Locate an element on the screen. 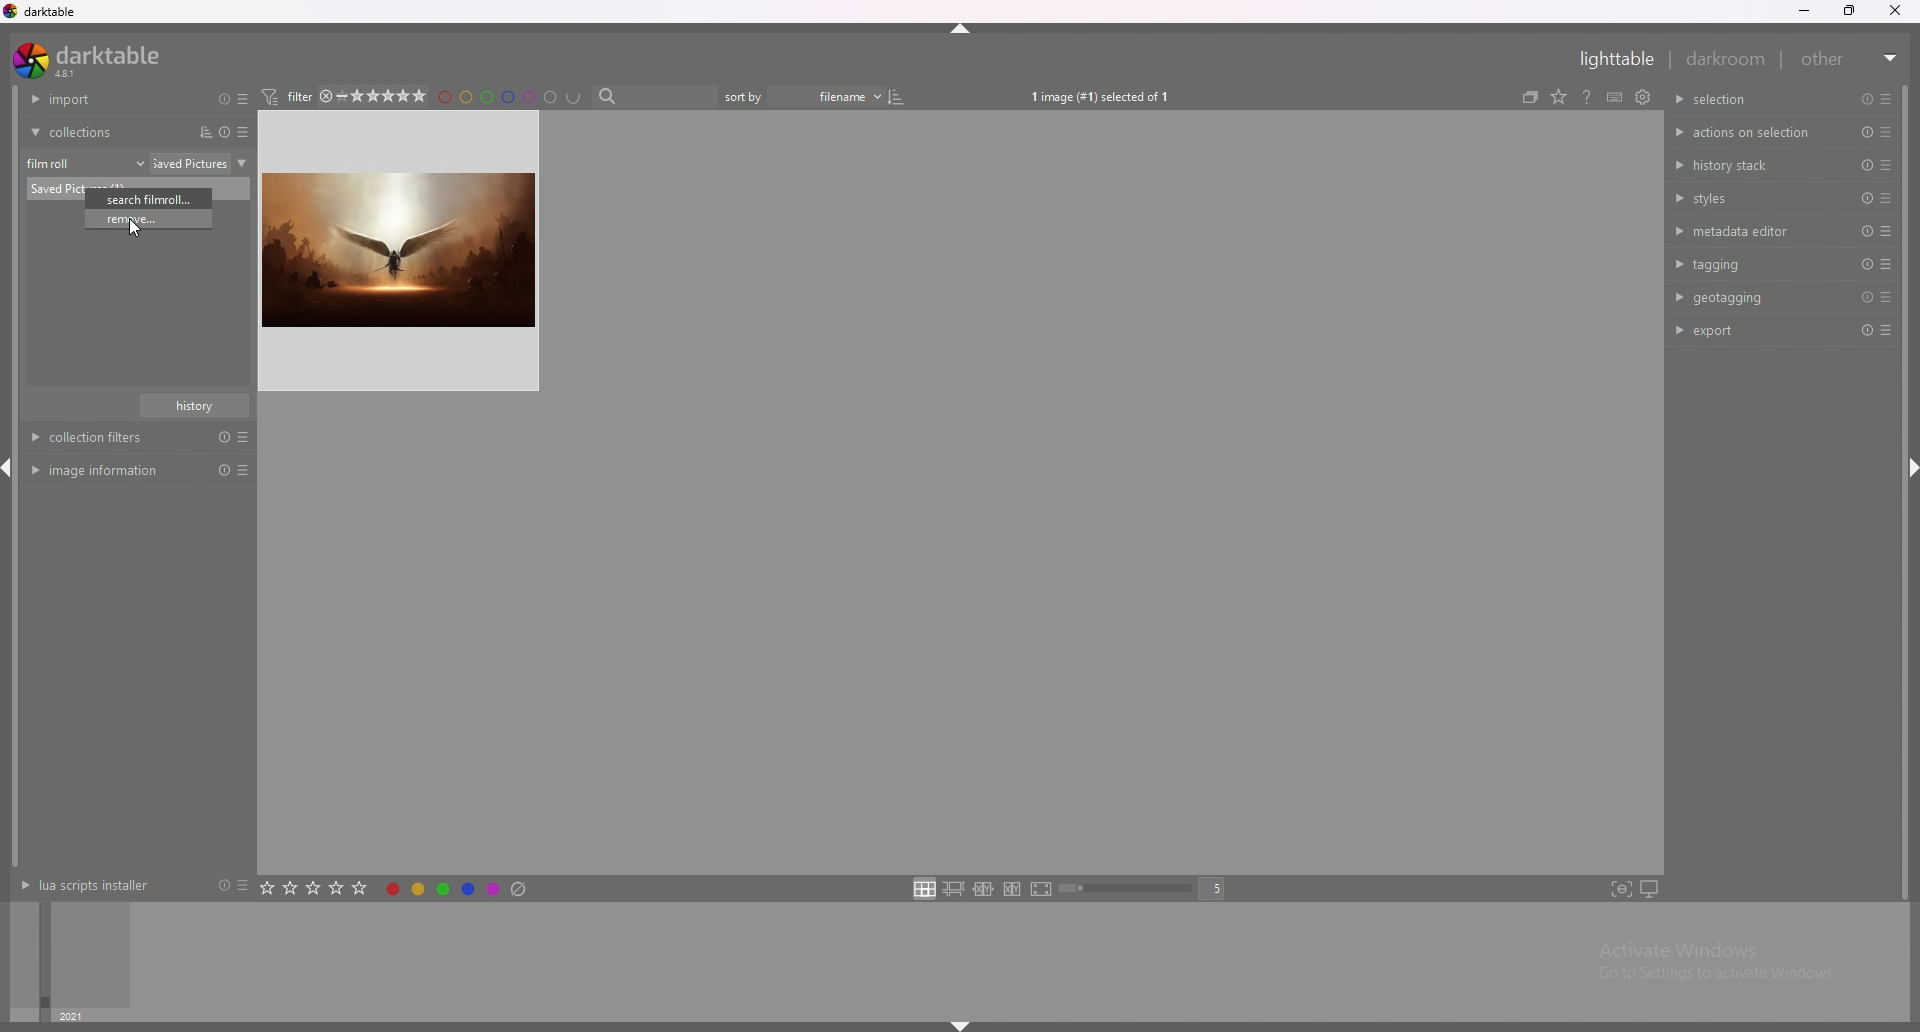 This screenshot has height=1032, width=1920. darktable is located at coordinates (42, 11).